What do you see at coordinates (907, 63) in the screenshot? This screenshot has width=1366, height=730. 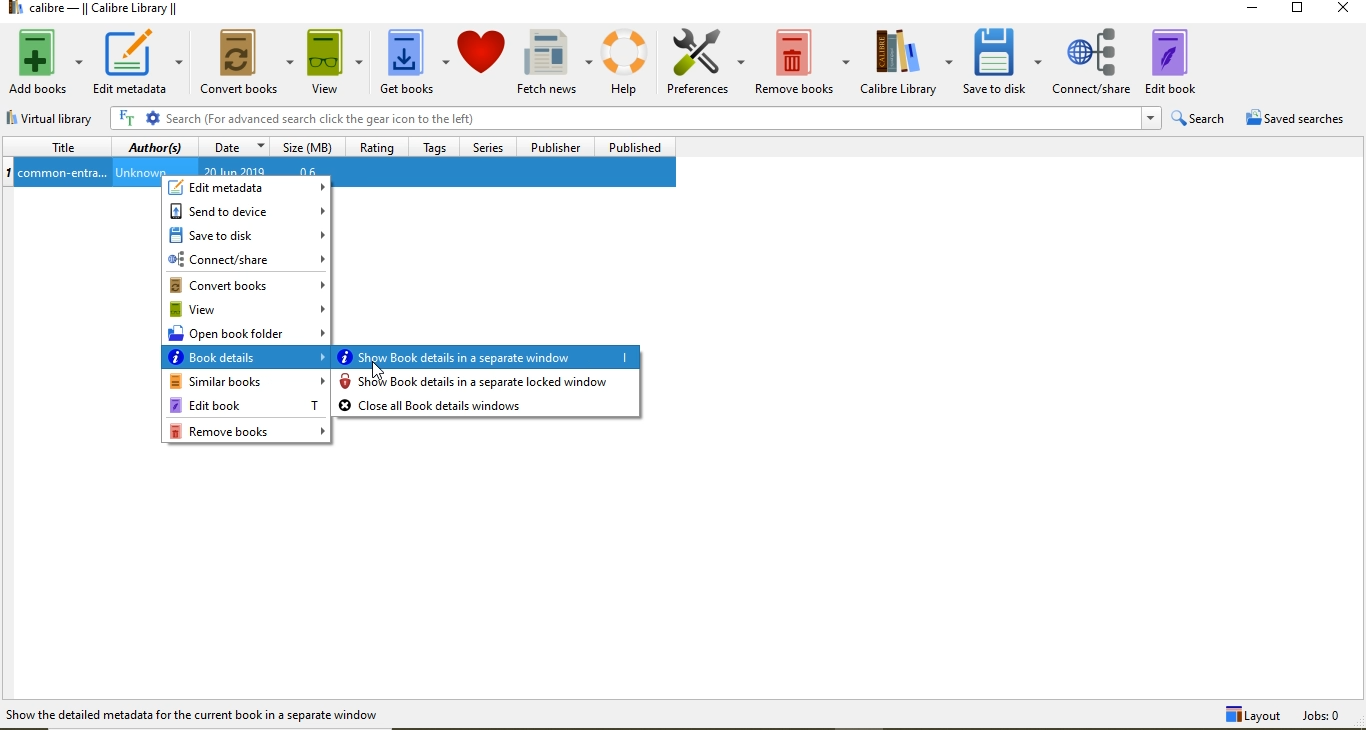 I see `calibre library` at bounding box center [907, 63].